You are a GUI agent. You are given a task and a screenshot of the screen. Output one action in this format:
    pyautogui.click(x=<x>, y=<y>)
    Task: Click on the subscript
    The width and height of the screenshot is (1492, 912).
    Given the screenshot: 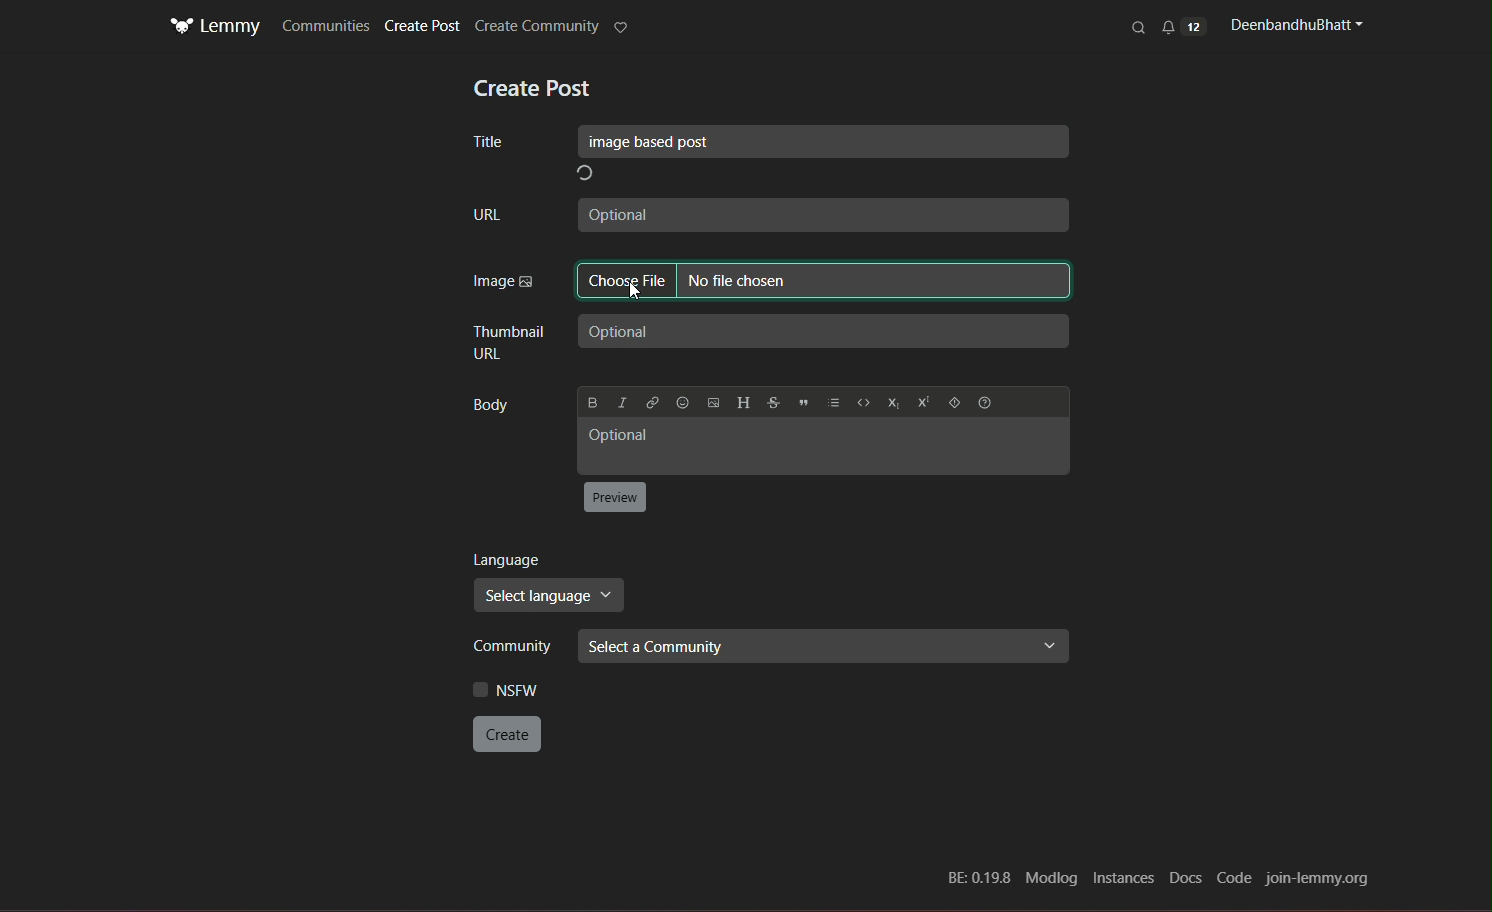 What is the action you would take?
    pyautogui.click(x=894, y=401)
    